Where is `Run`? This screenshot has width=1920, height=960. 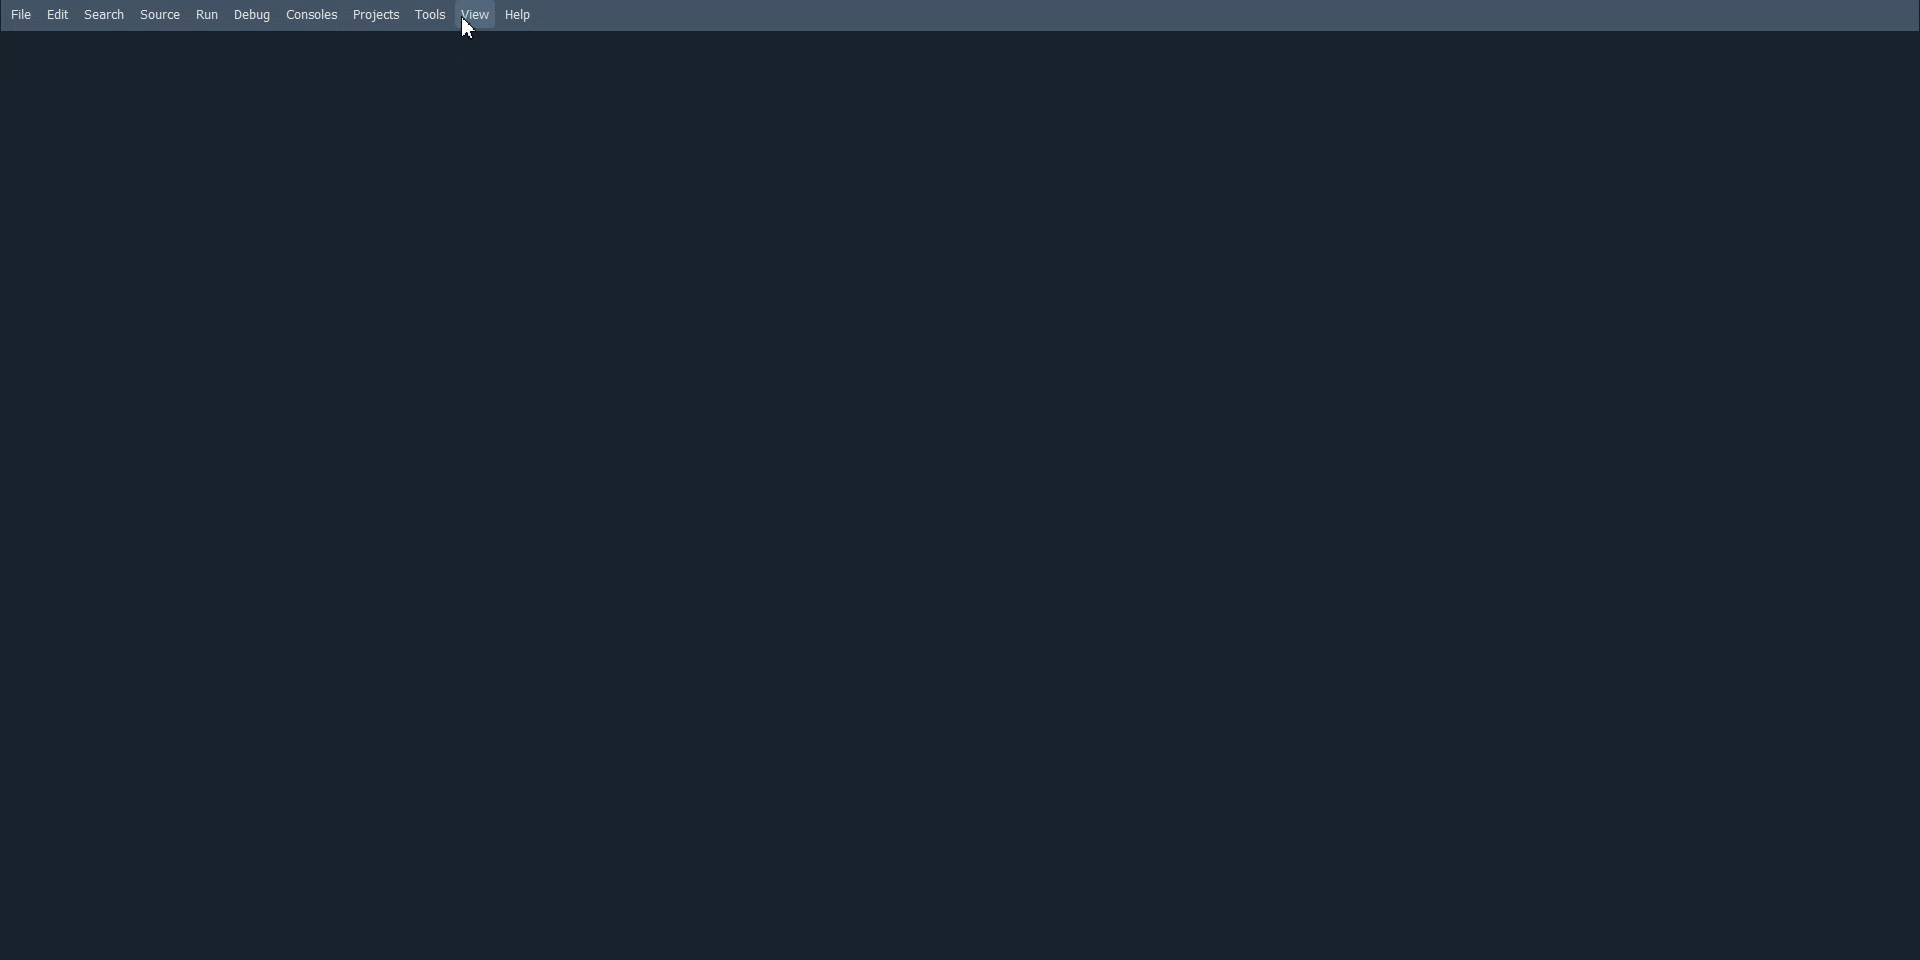
Run is located at coordinates (207, 14).